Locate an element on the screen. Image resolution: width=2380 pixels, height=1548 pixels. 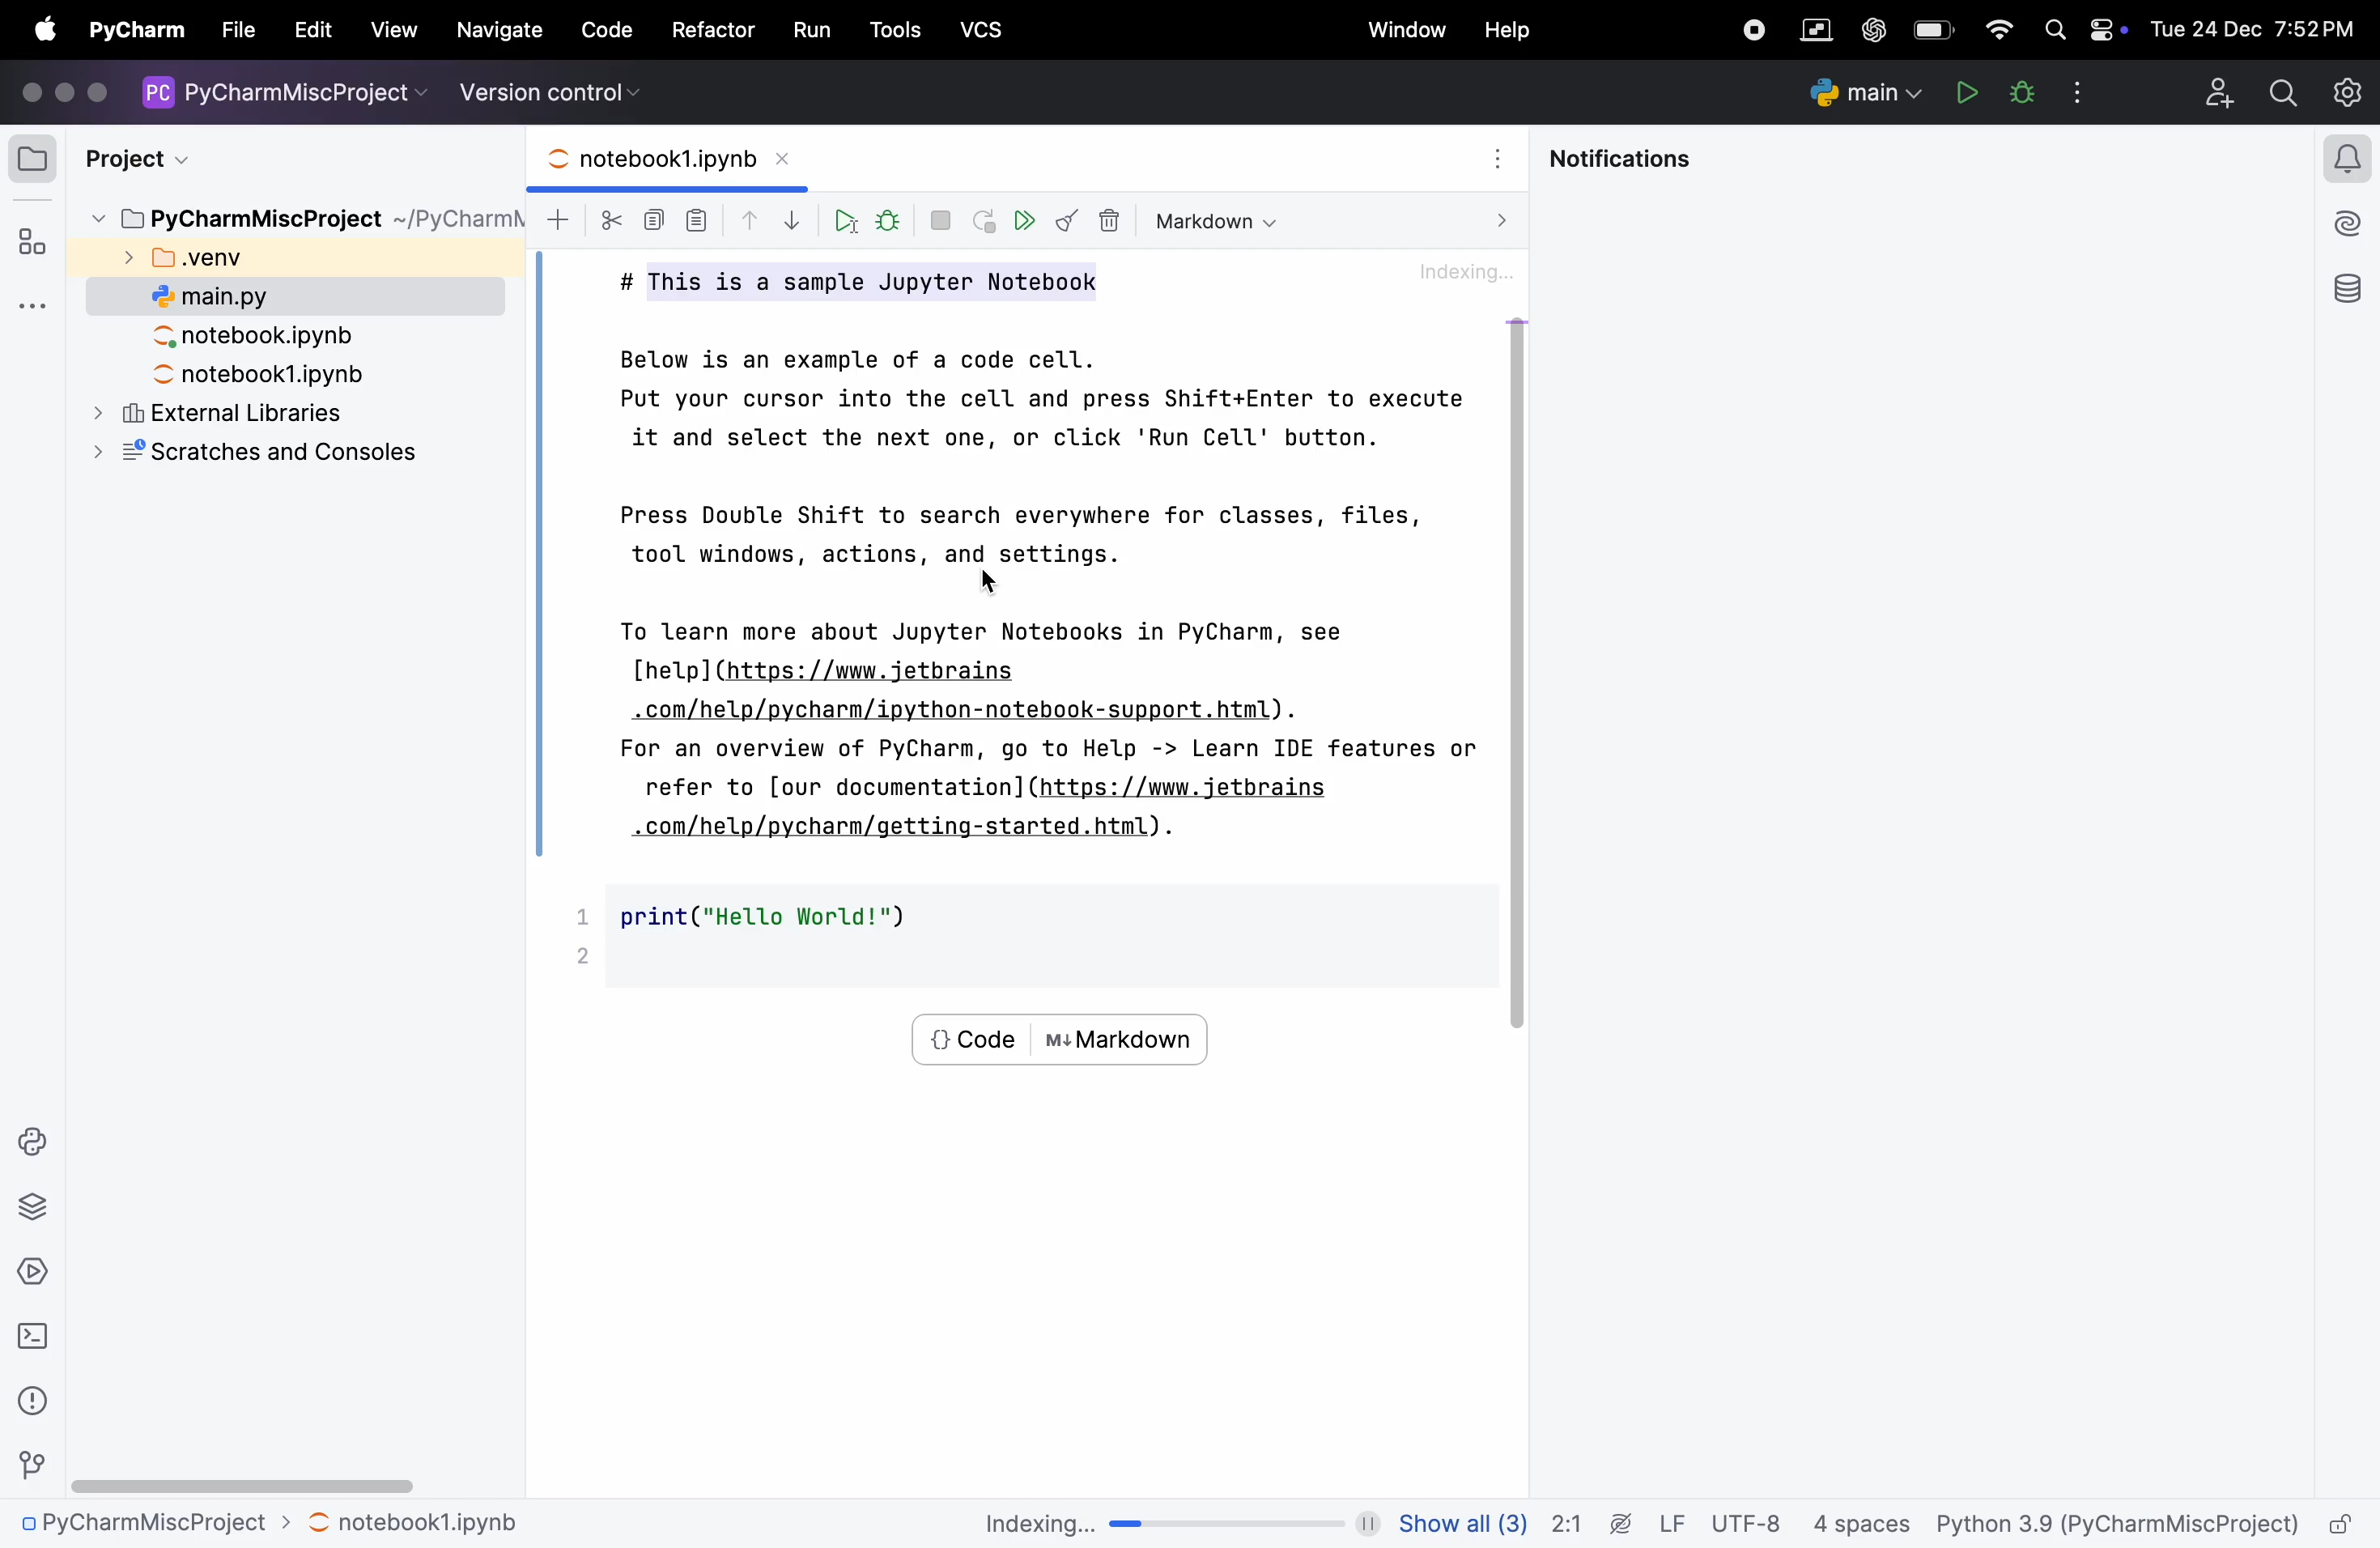
Below is an example of a code cell.
Put your cursor into the cell and press Shift+Enter to execute
it and select the next one, or click 'Run Cell' button.
Press Double Shift to search everywhere for classes, files,
tool windows, actions, and settings.
LS
To learn more about Jupyter Notebooks in PyCharm, see
[help] (https: //www.jetbrains
.com/help/pycharm/ipython-notebook-support.html).
For an overview of PyCharm, go to Help -> Learn IDE features or
refer to [our documentation] (https://www.jetbrains
.com/help/pycharm/getting-started.html). is located at coordinates (1047, 587).